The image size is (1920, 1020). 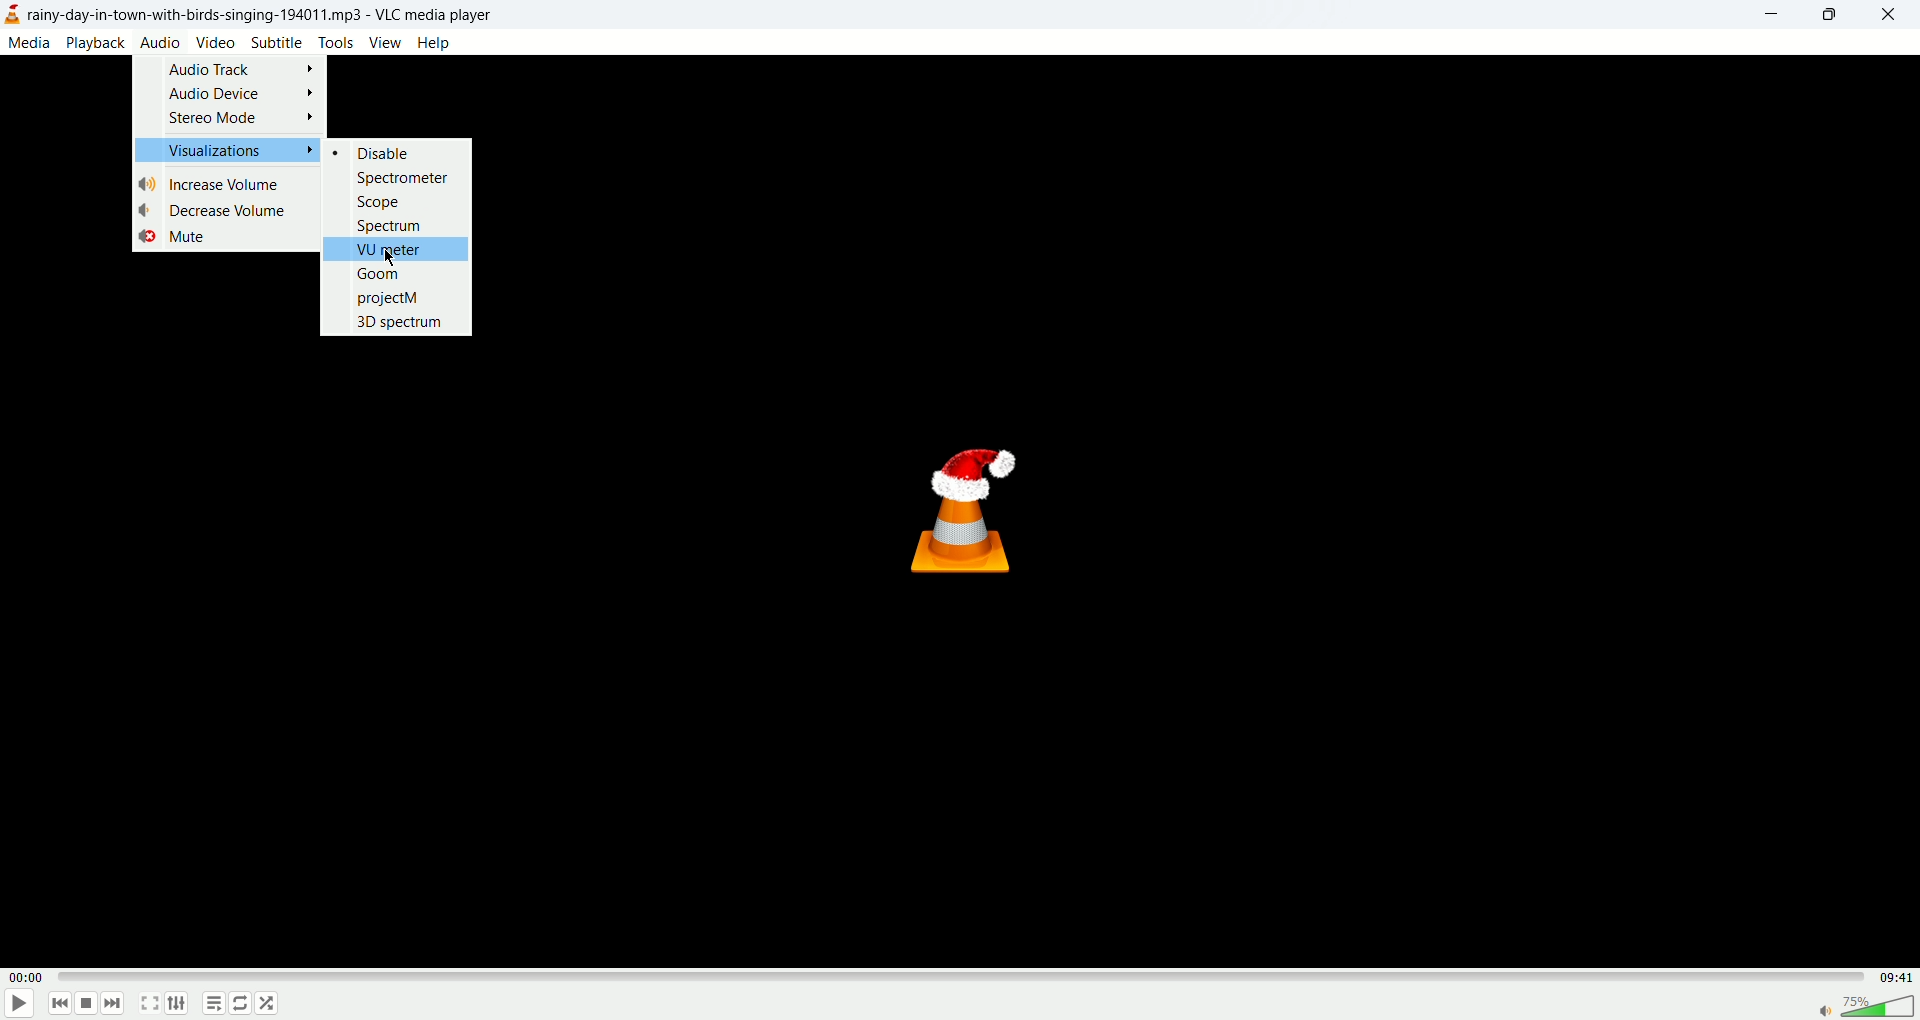 What do you see at coordinates (239, 70) in the screenshot?
I see `audio track` at bounding box center [239, 70].